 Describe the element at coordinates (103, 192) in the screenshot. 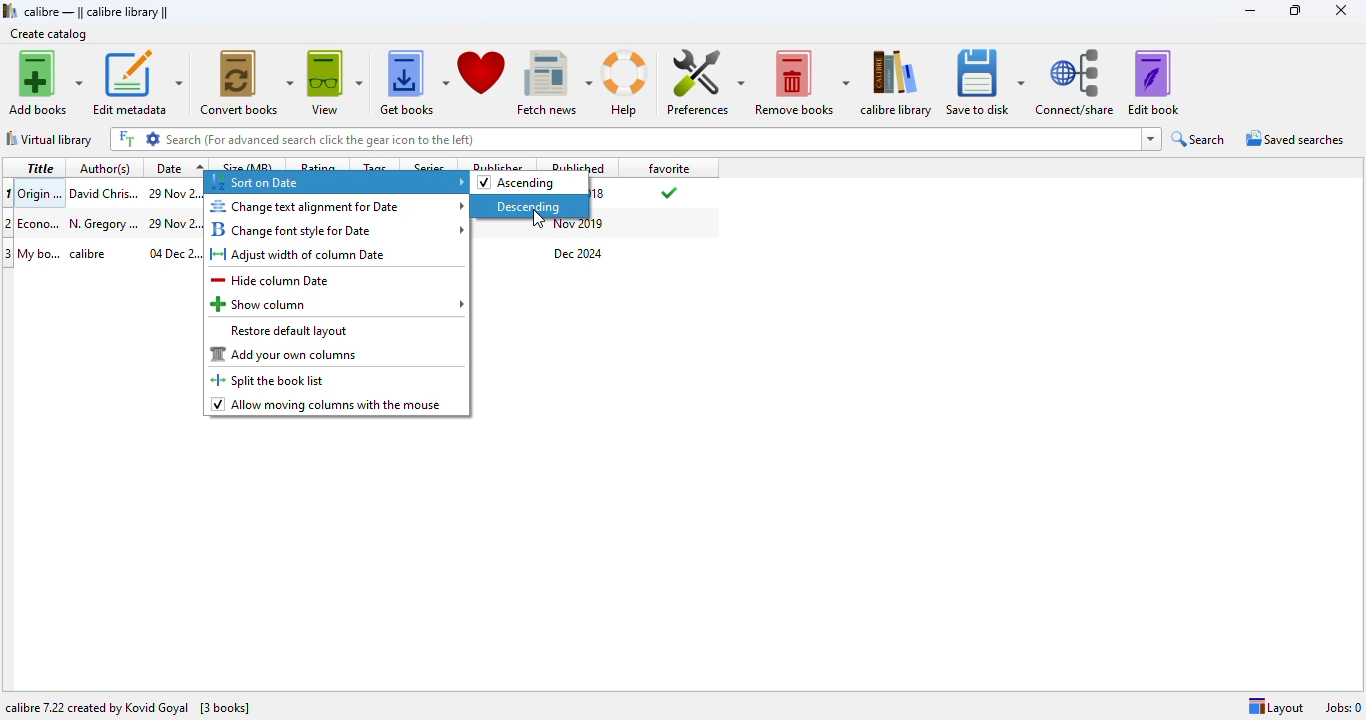

I see `author` at that location.